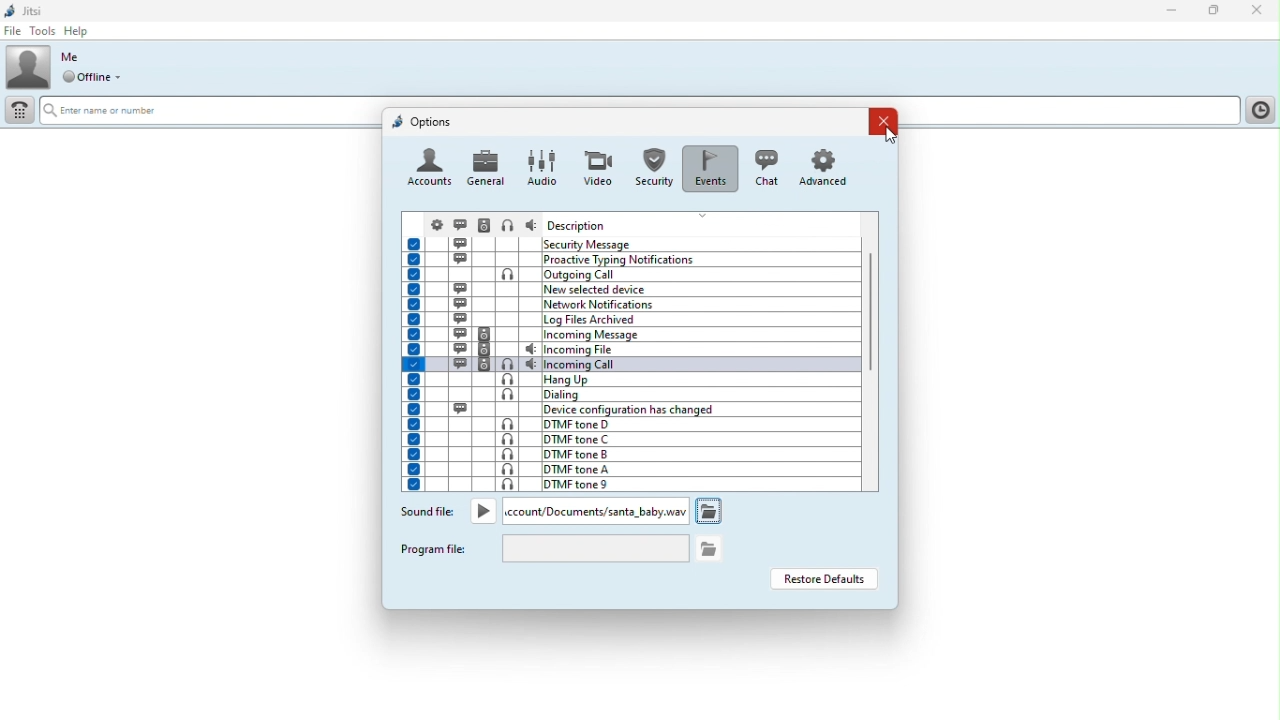  I want to click on dialing , so click(628, 396).